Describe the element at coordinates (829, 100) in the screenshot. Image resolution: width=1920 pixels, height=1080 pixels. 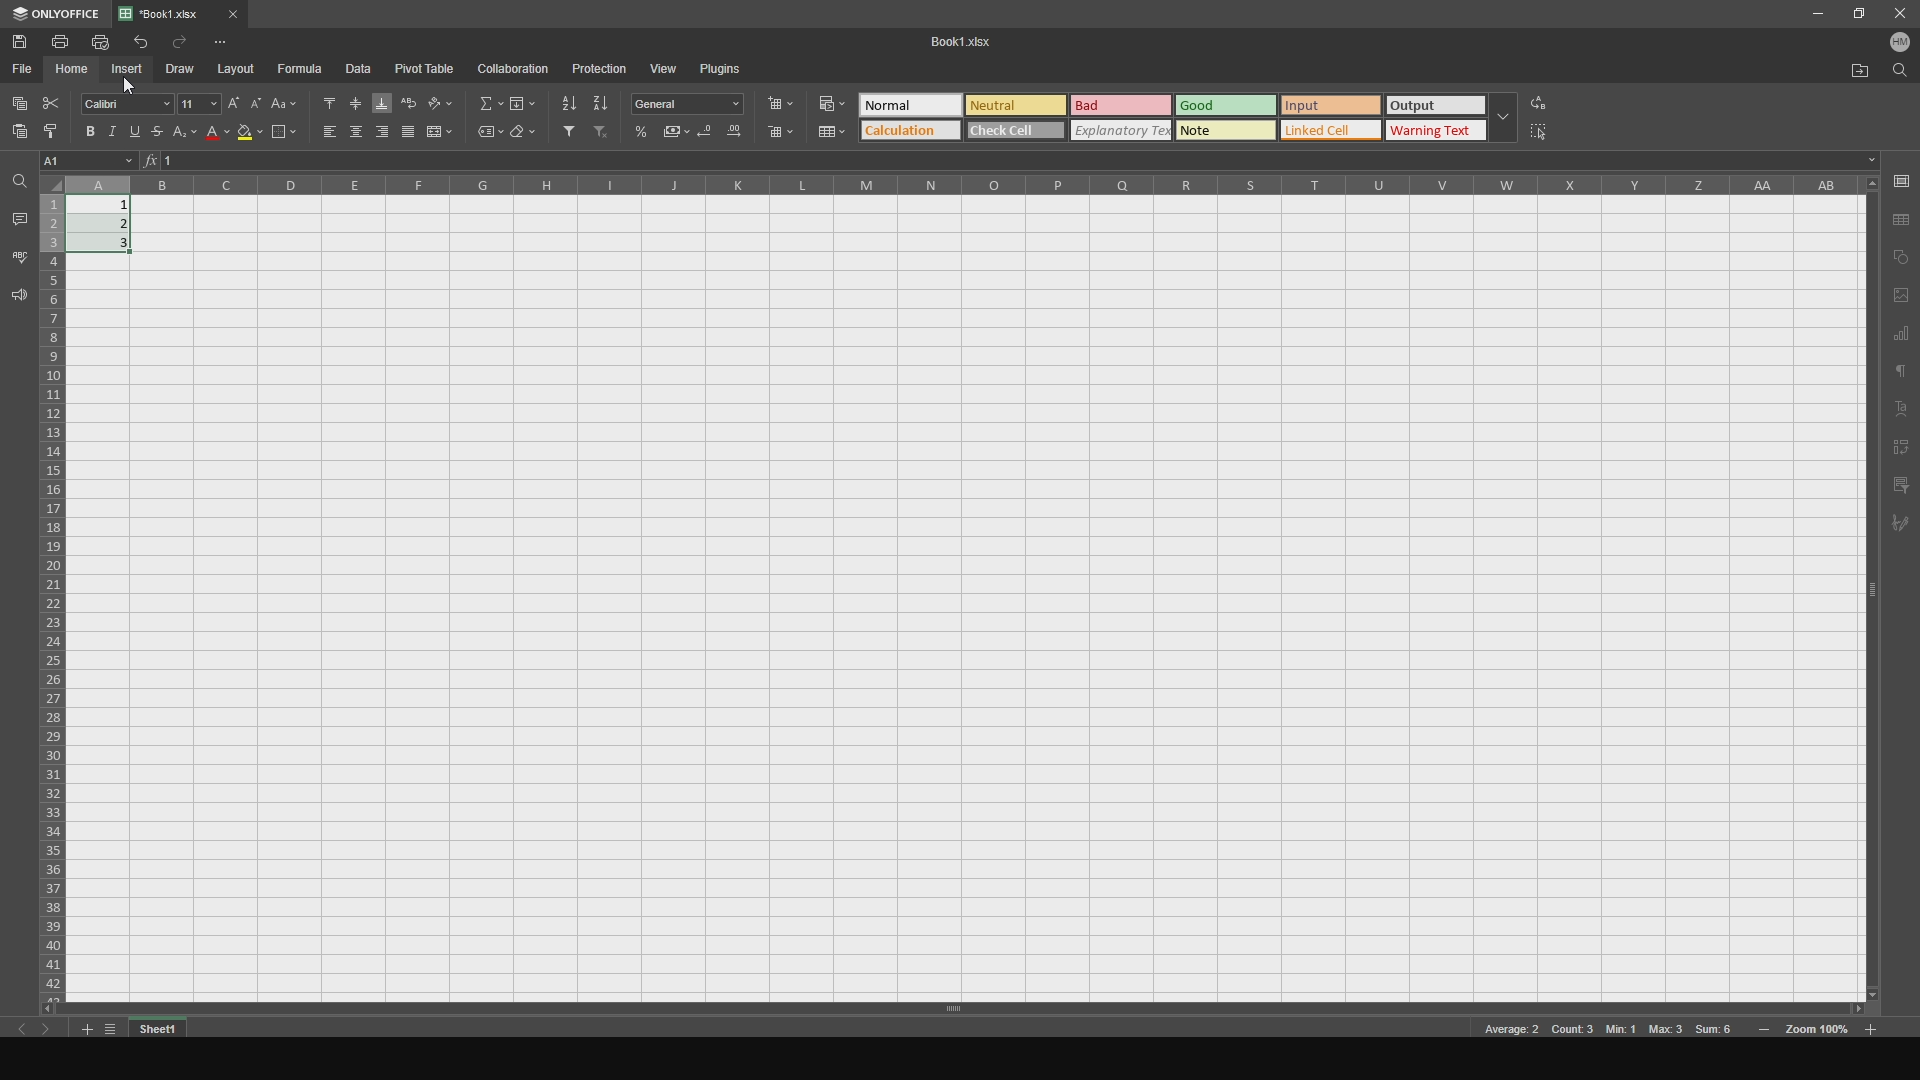
I see `` at that location.